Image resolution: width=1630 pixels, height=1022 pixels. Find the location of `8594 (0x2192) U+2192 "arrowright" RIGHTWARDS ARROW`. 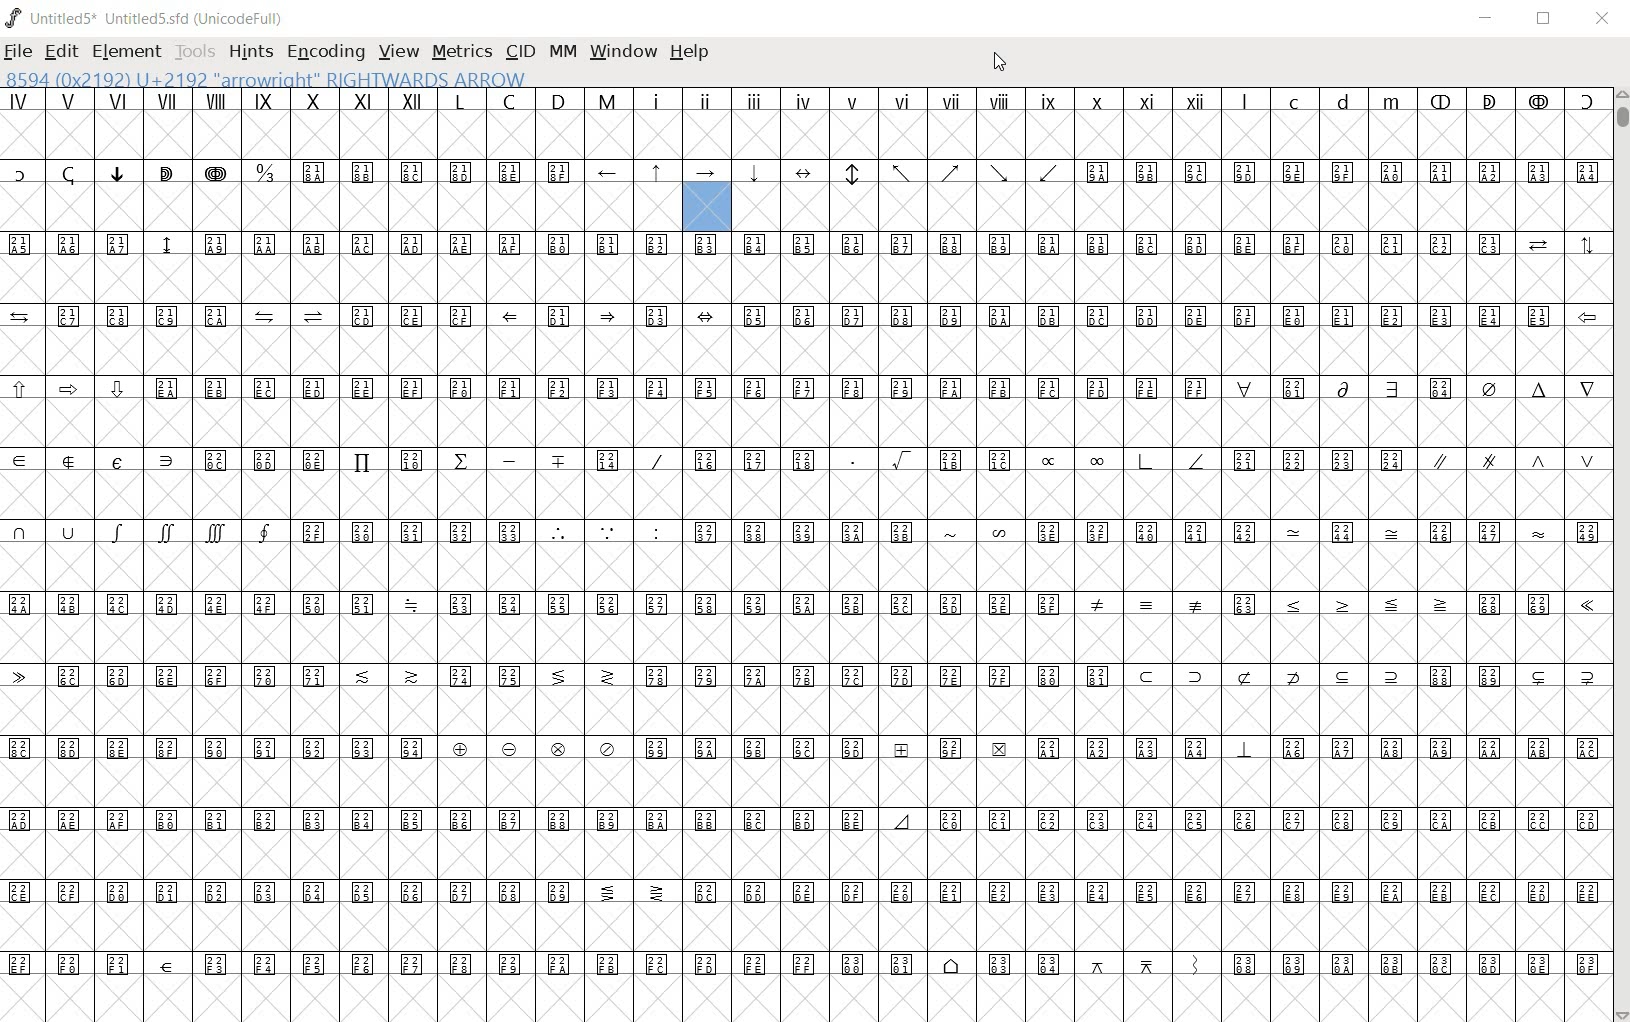

8594 (0x2192) U+2192 "arrowright" RIGHTWARDS ARROW is located at coordinates (266, 77).